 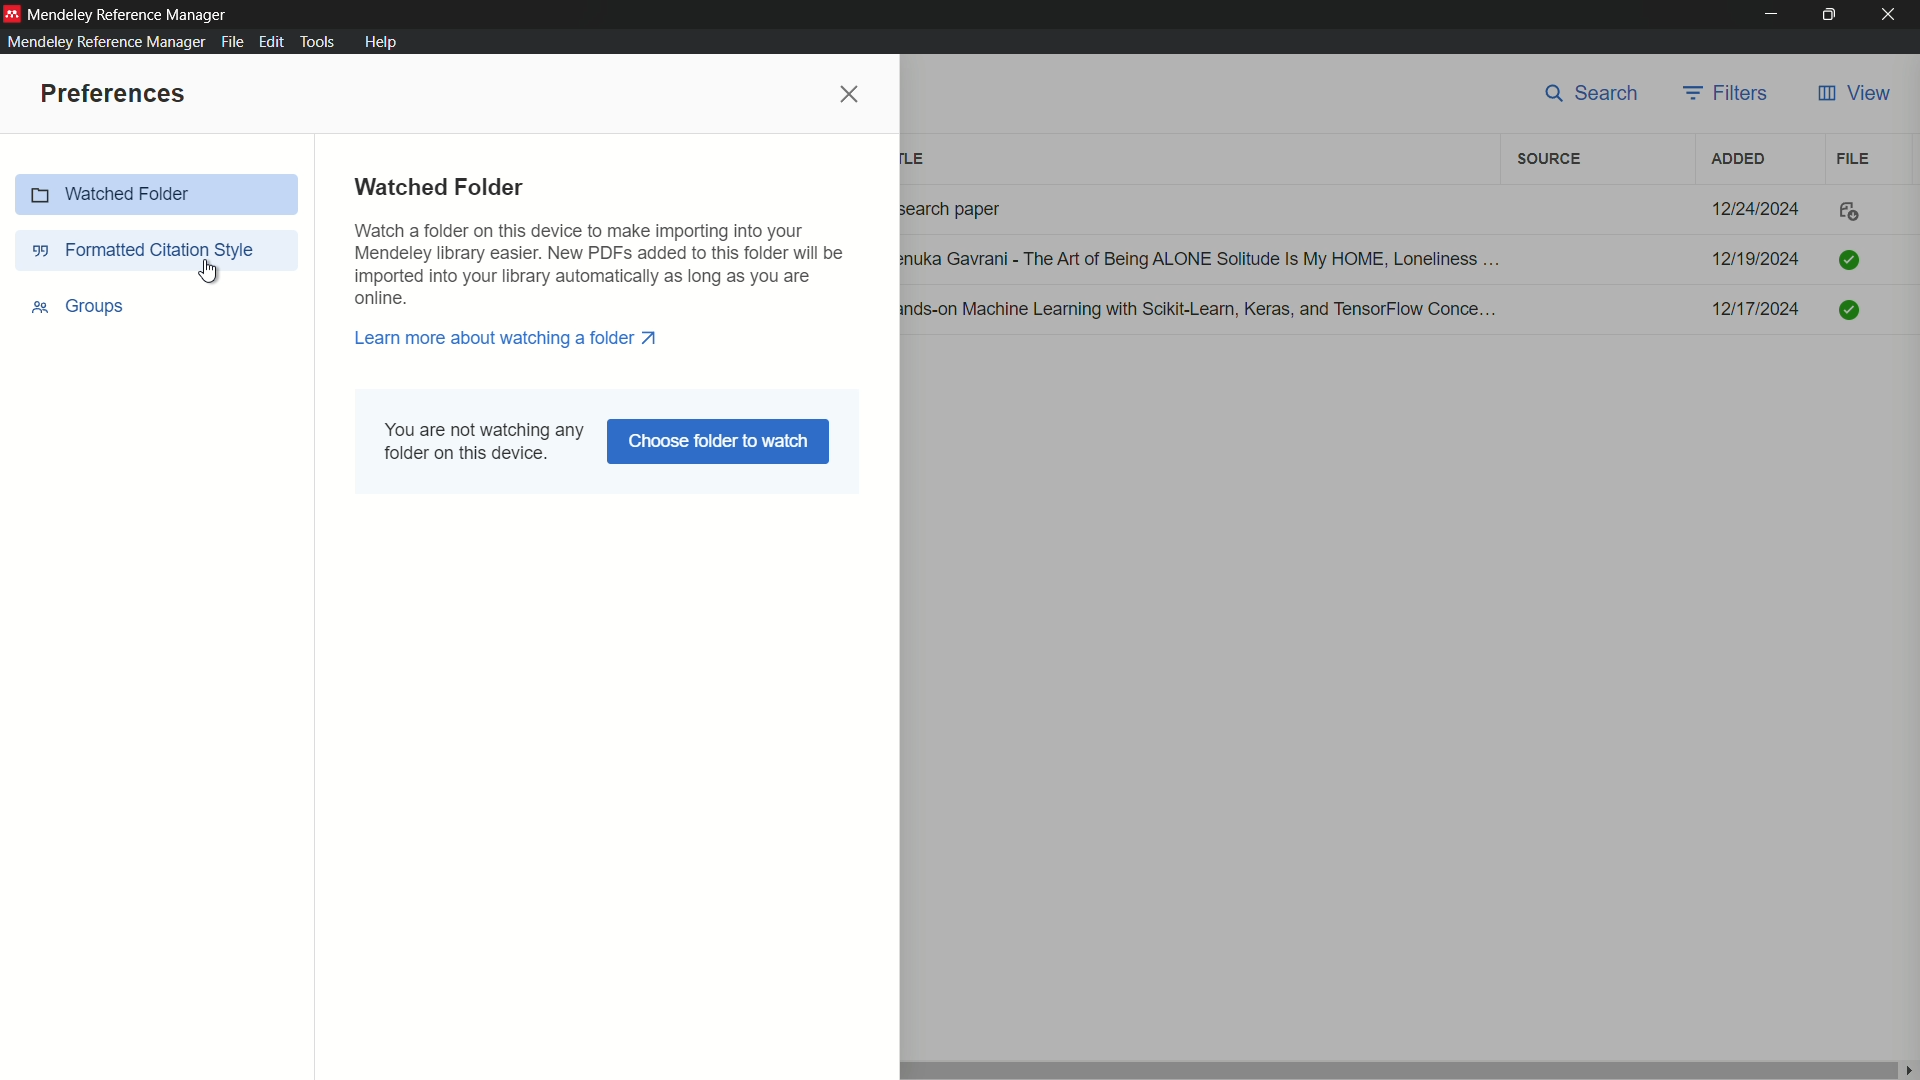 I want to click on details, so click(x=1393, y=209).